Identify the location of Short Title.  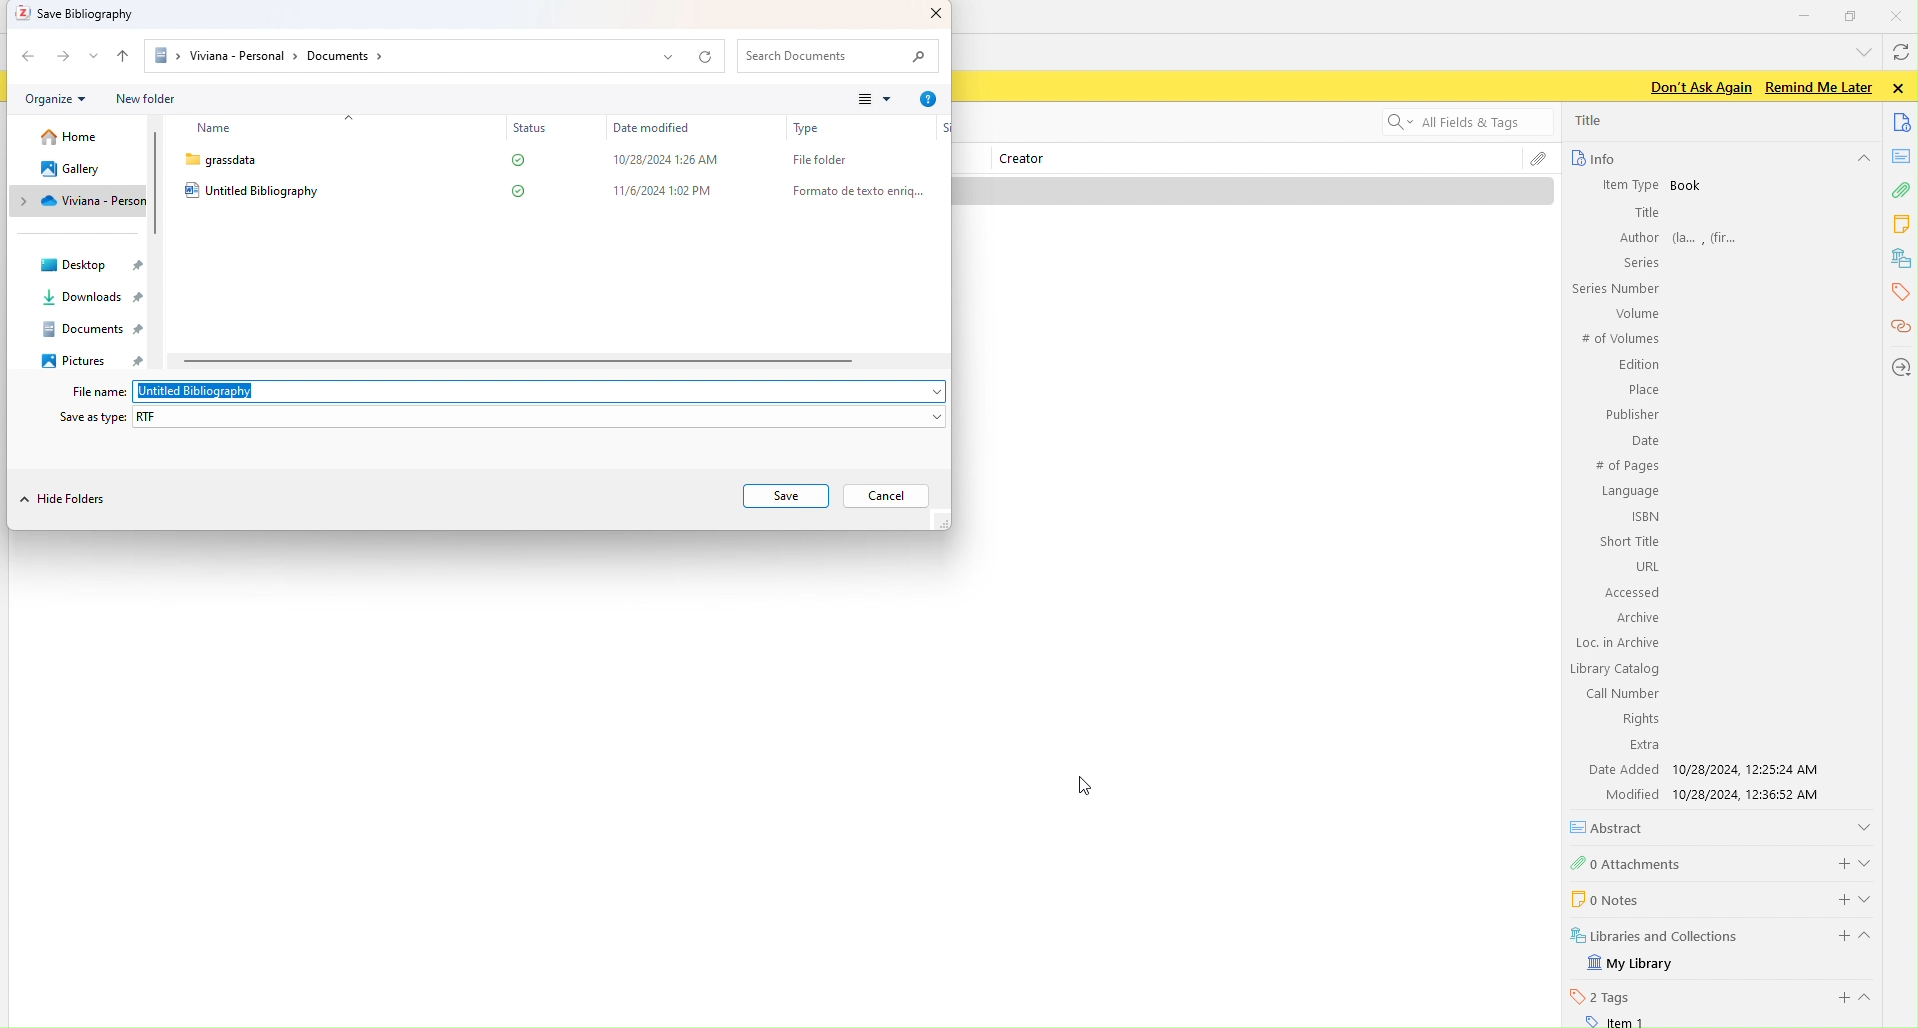
(1631, 541).